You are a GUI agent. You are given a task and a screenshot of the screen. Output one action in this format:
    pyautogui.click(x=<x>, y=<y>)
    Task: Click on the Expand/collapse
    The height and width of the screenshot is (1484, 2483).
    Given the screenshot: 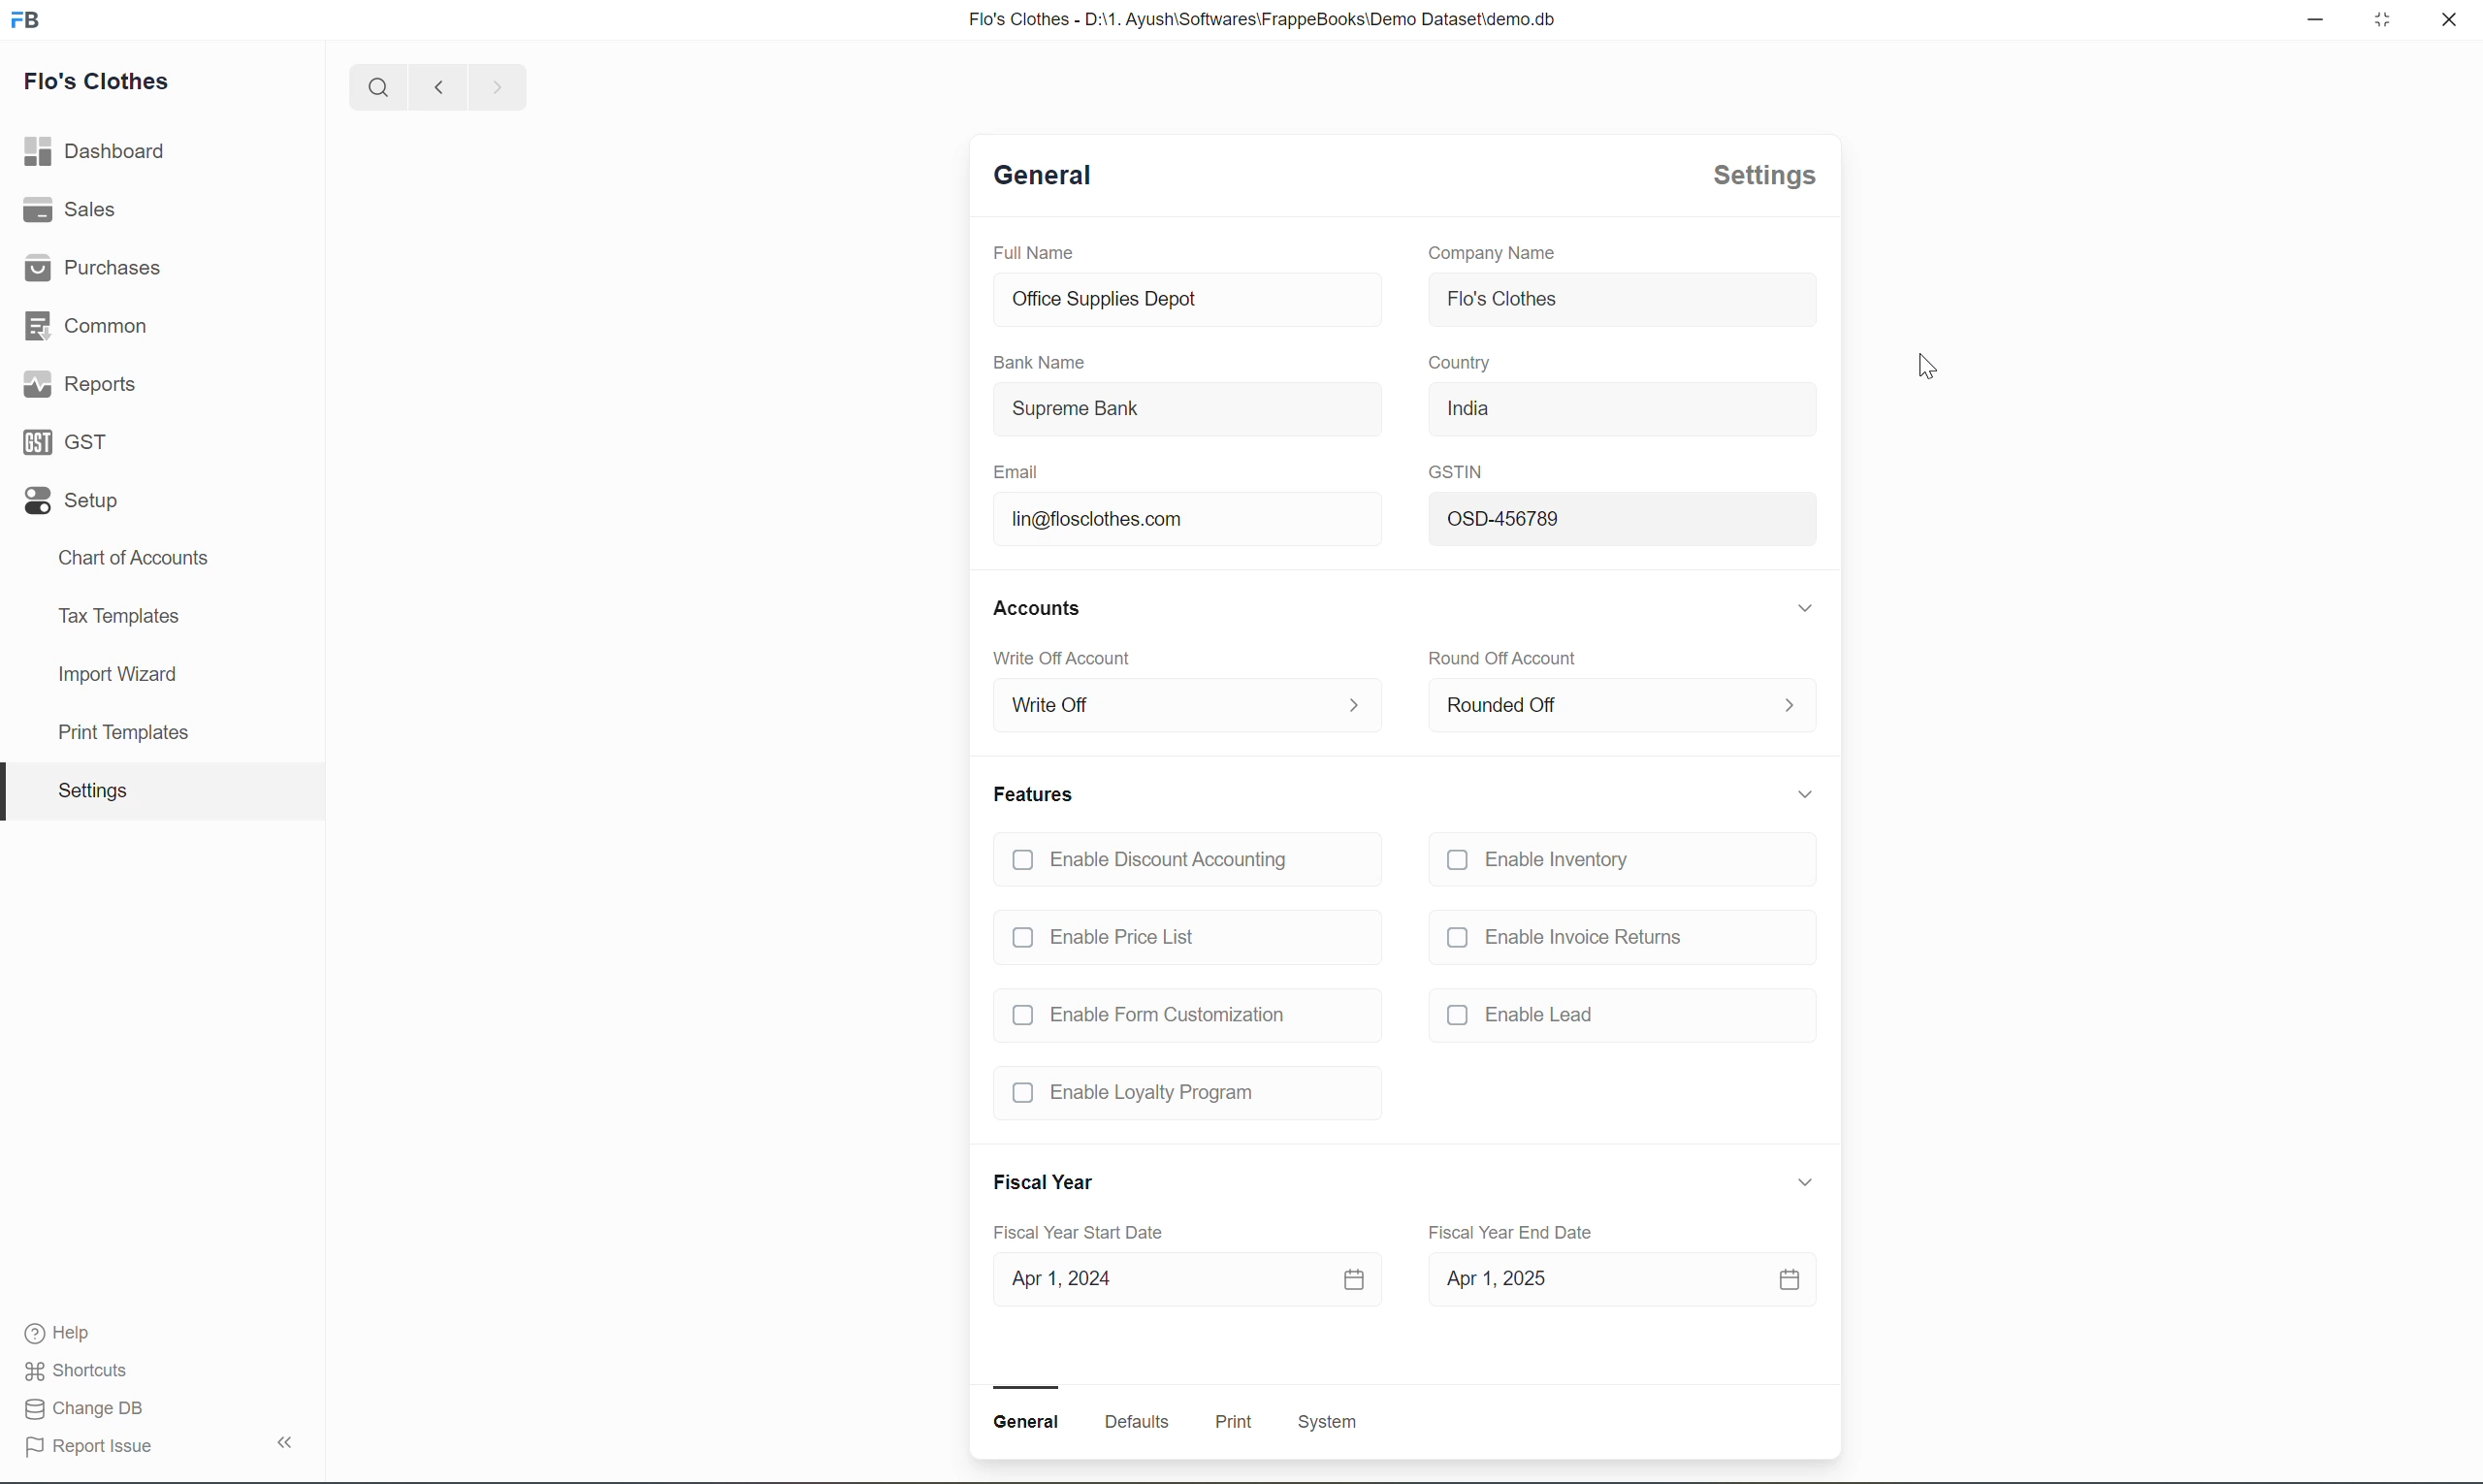 What is the action you would take?
    pyautogui.click(x=1807, y=1183)
    